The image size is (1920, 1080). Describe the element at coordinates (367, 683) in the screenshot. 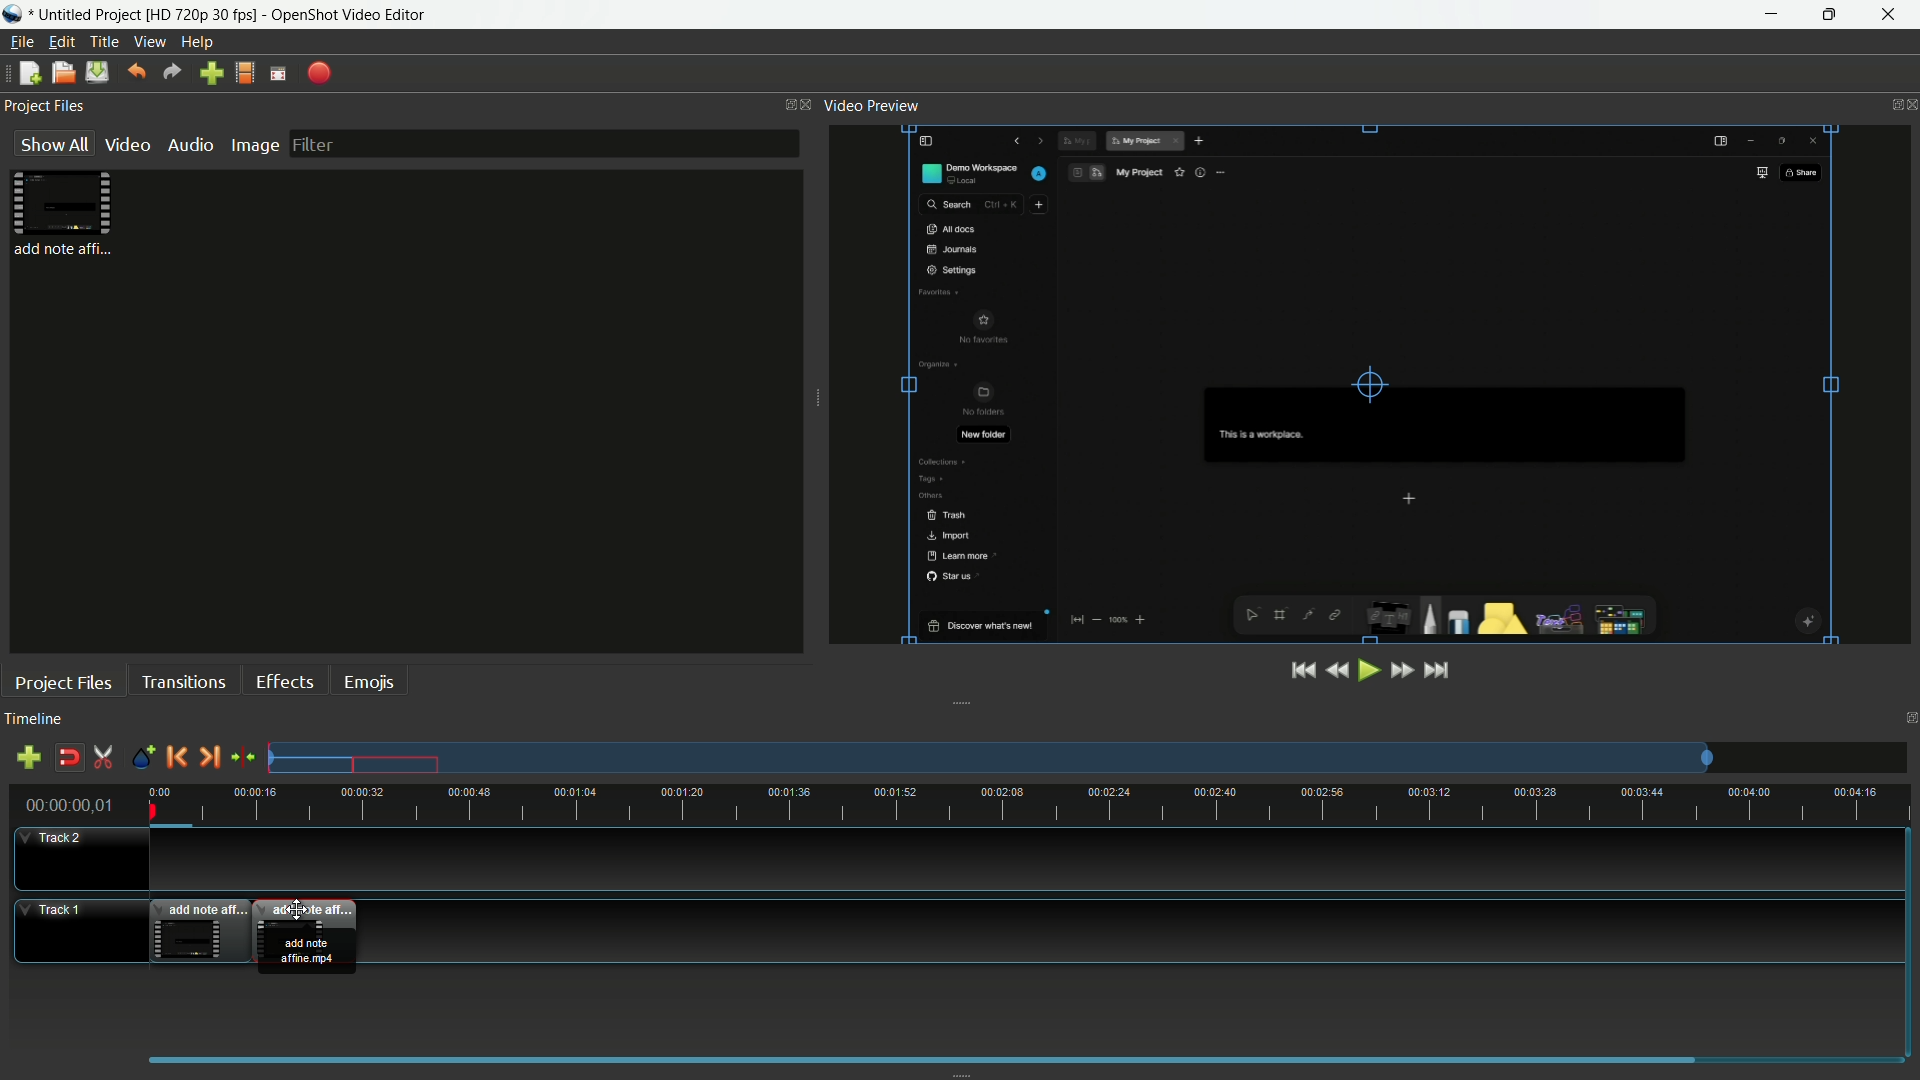

I see `emojis` at that location.